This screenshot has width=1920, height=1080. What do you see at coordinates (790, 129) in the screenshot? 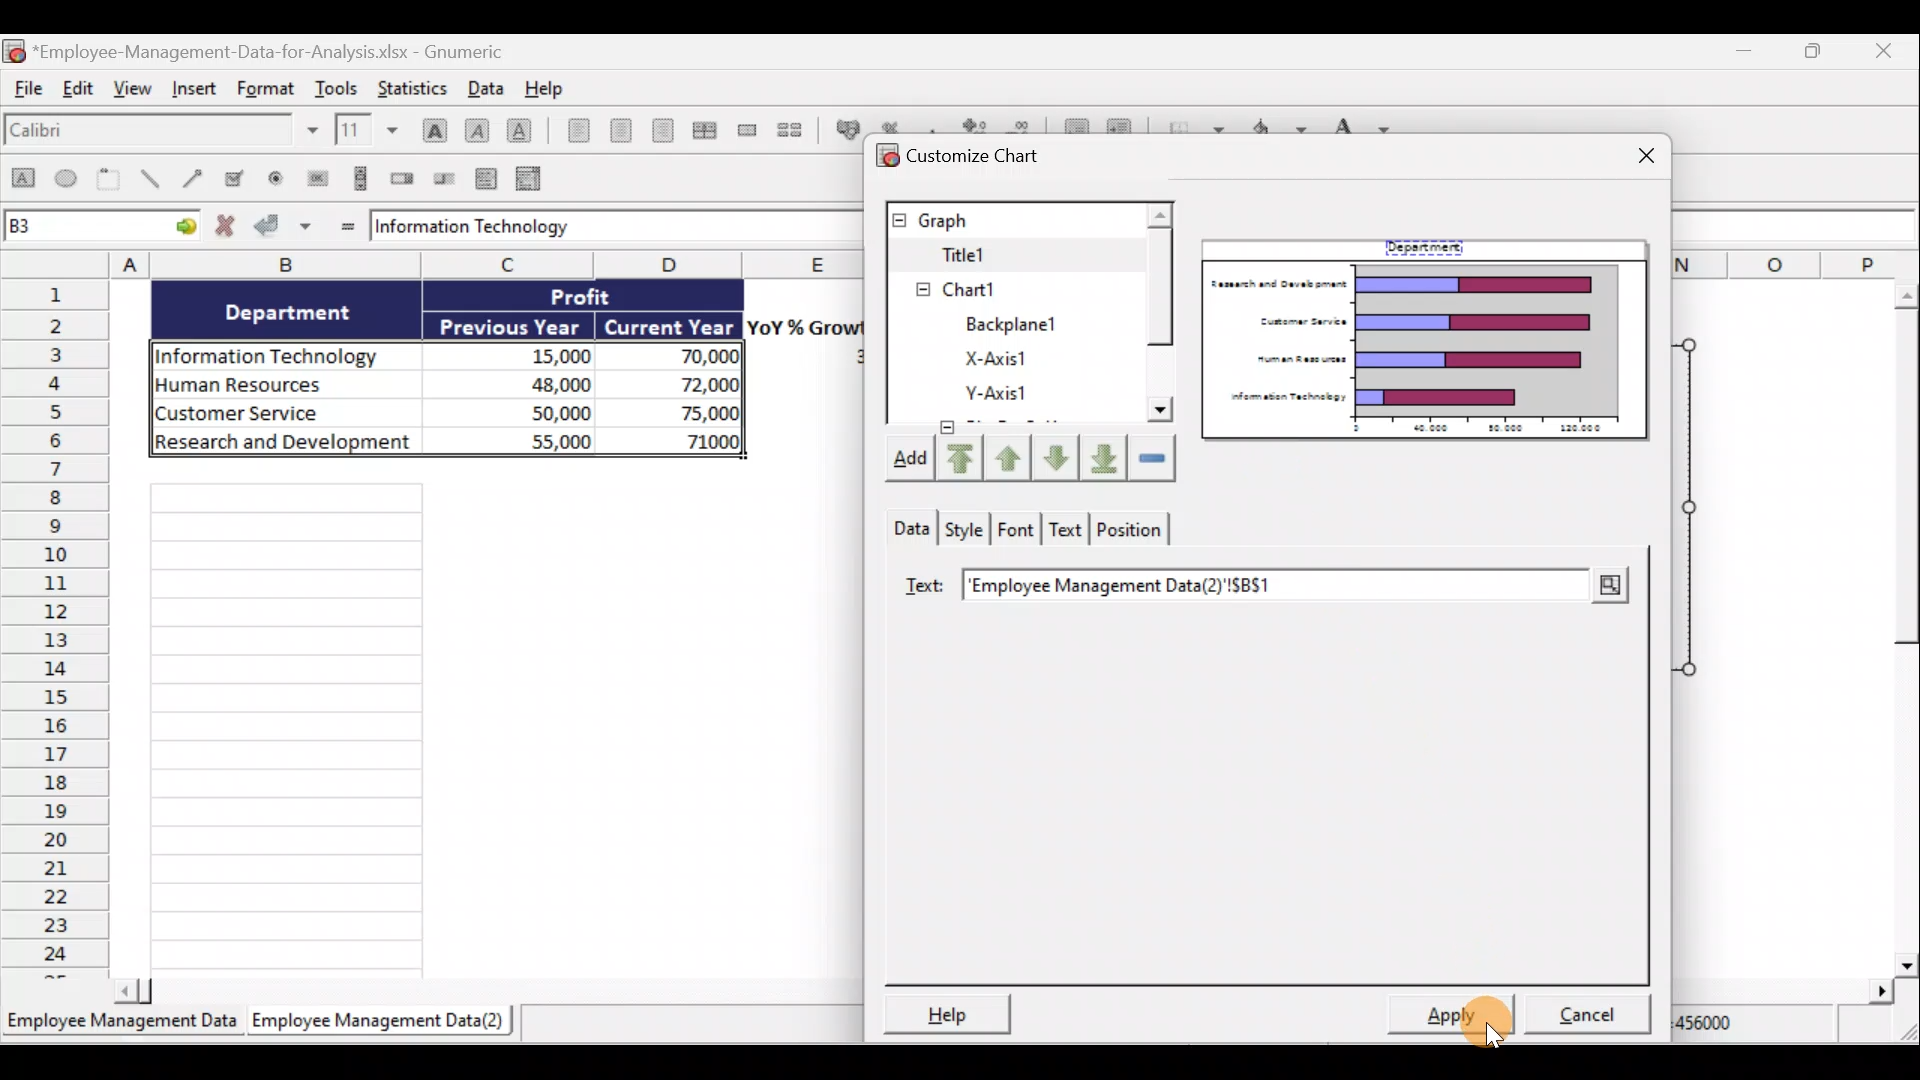
I see `Split merged range of cells` at bounding box center [790, 129].